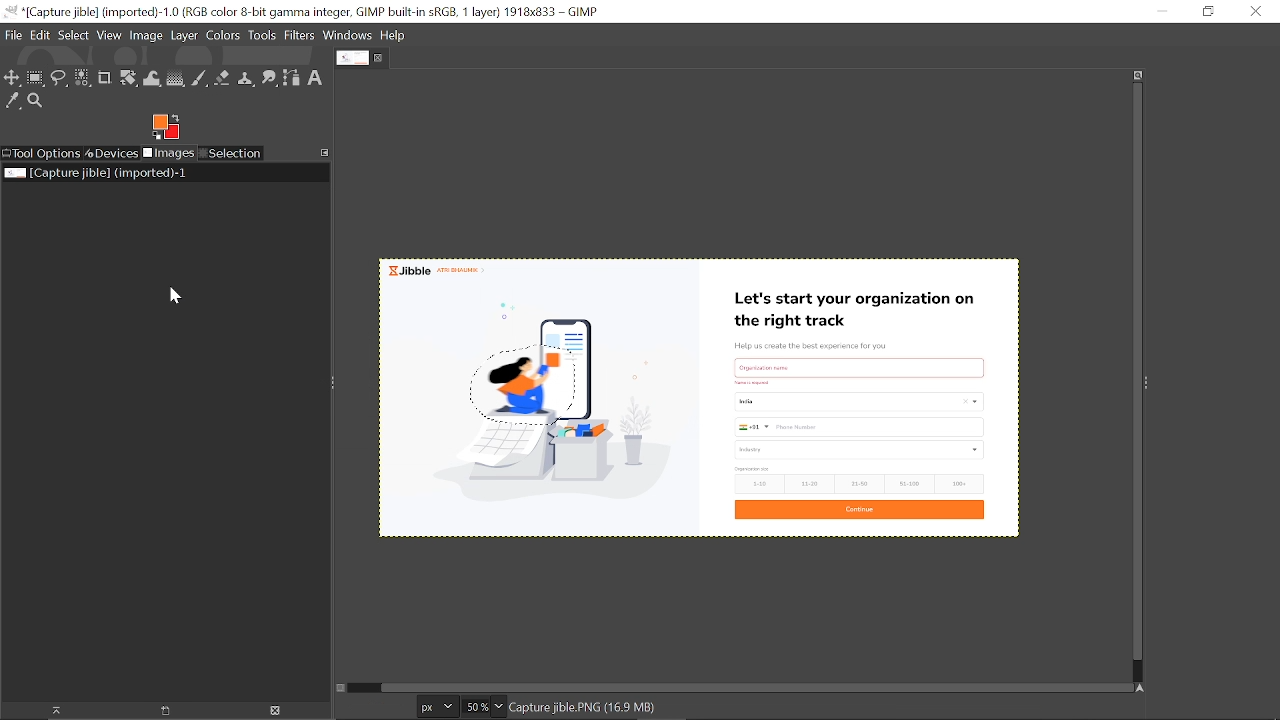 The image size is (1280, 720). I want to click on Current zoom, so click(474, 706).